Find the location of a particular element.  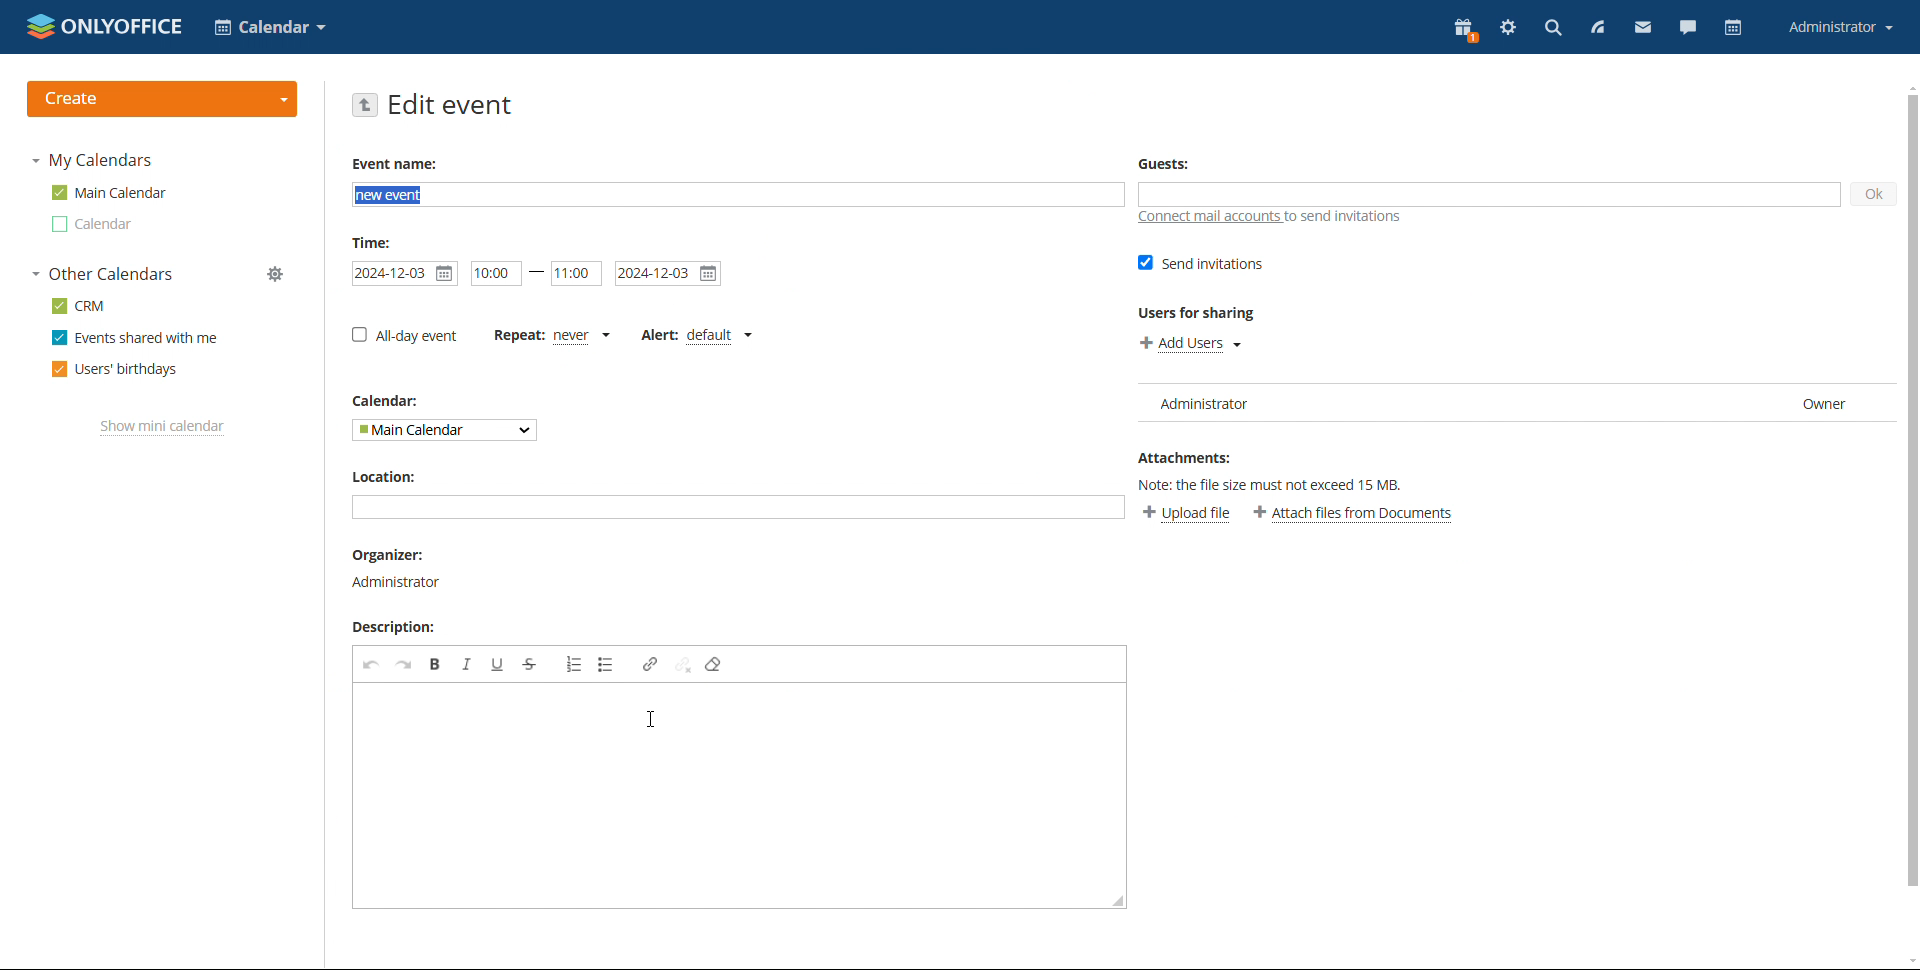

Attachments: is located at coordinates (1187, 455).